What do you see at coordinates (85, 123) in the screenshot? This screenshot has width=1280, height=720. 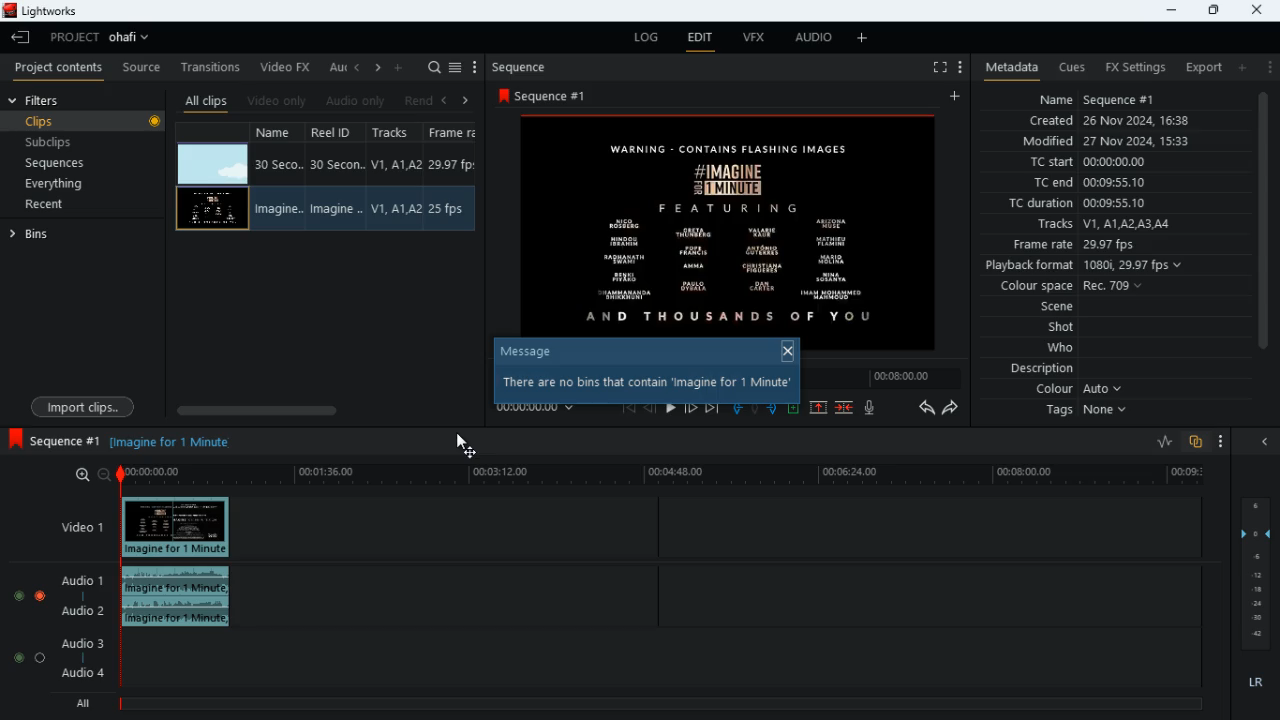 I see `clips` at bounding box center [85, 123].